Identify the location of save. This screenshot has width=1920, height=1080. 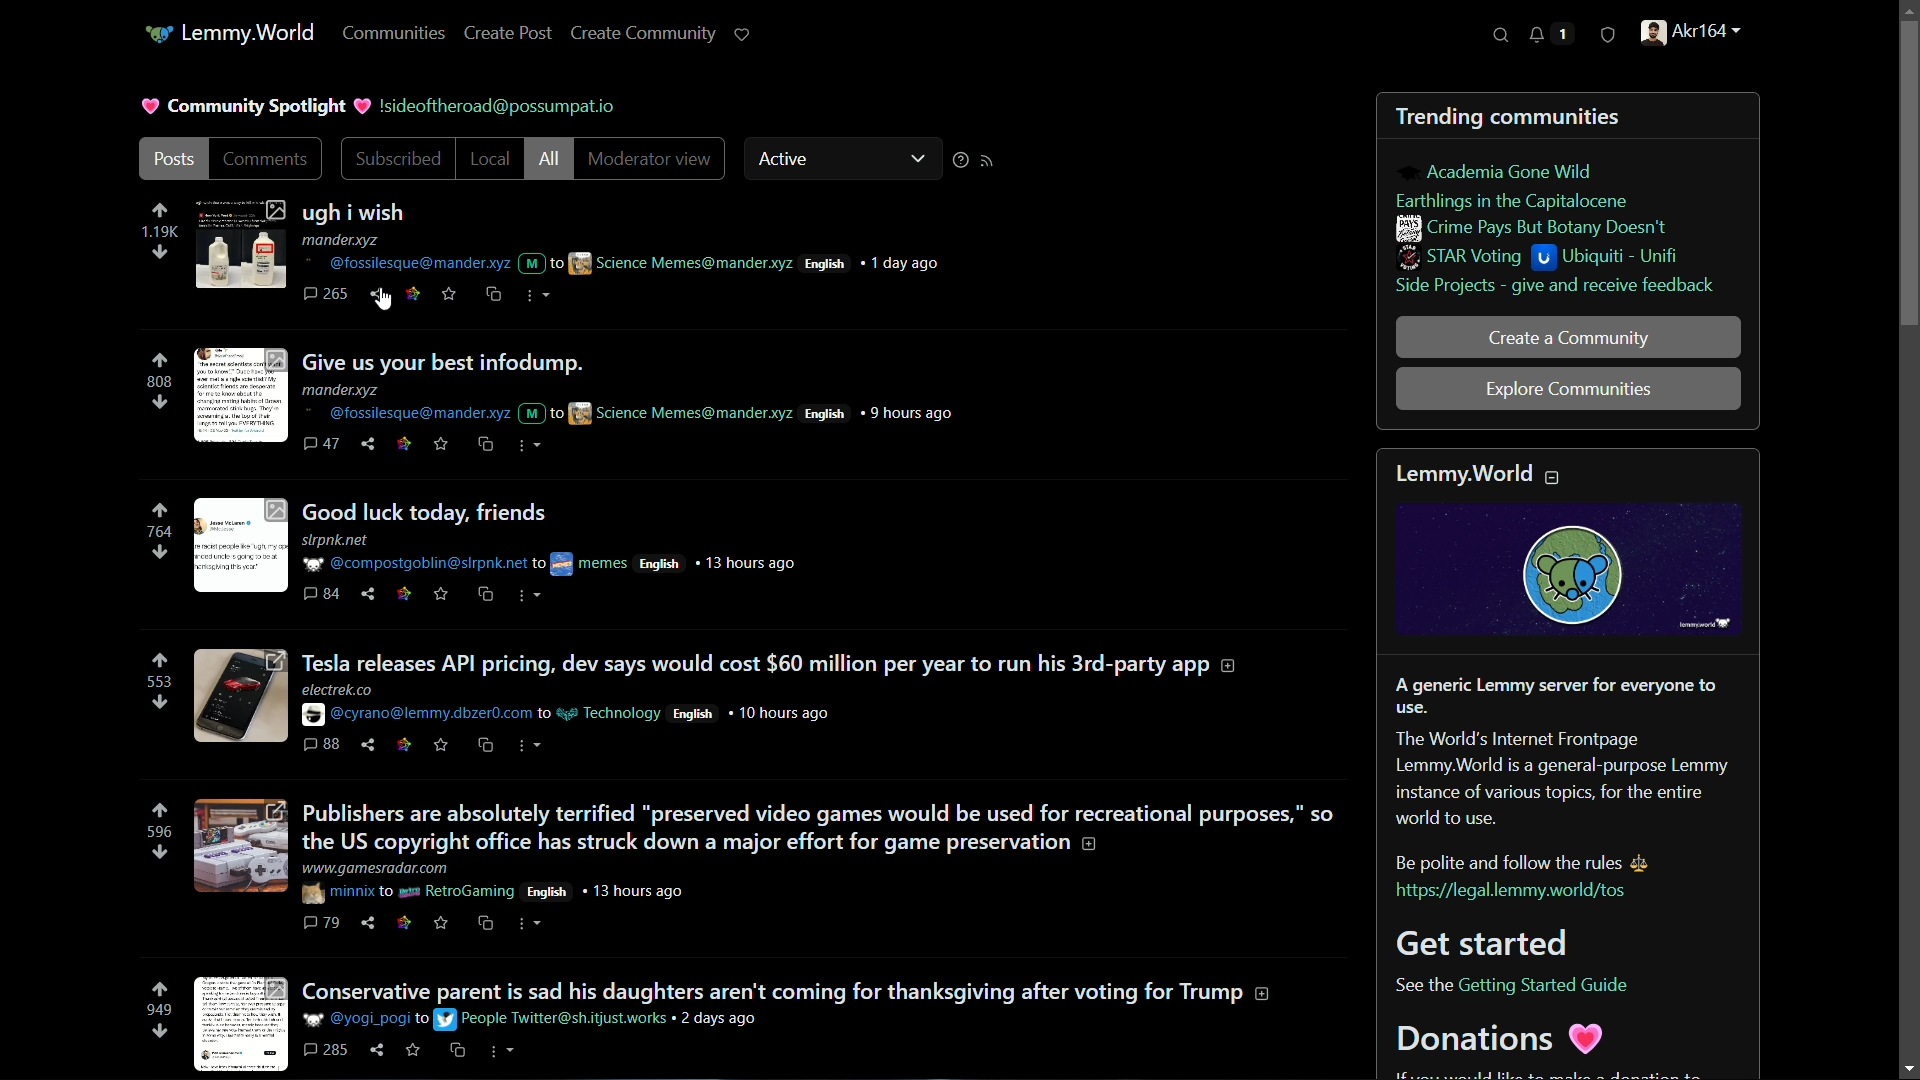
(451, 296).